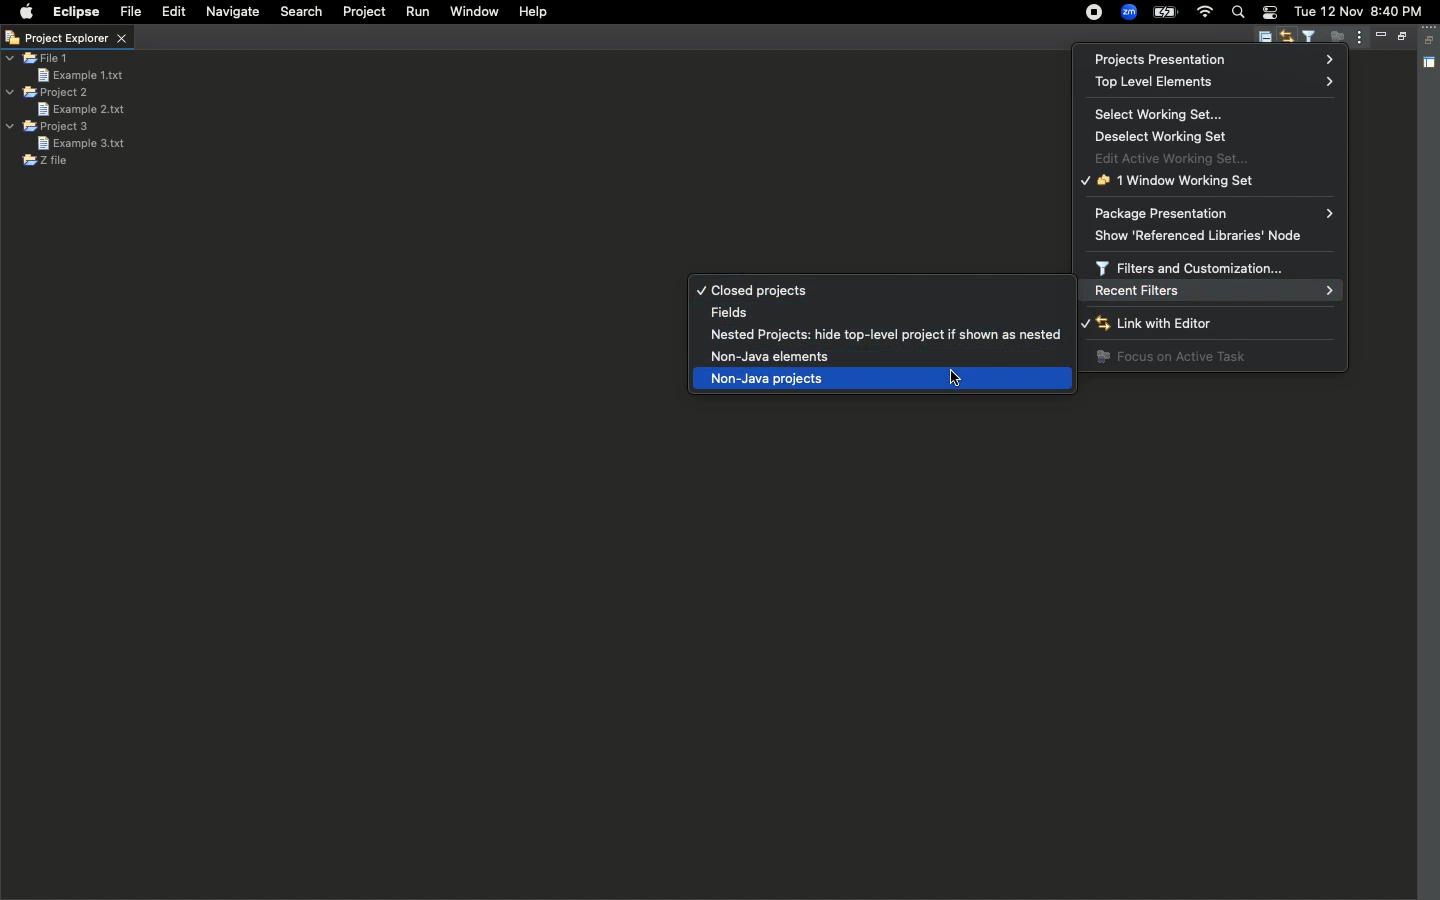 Image resolution: width=1440 pixels, height=900 pixels. What do you see at coordinates (1431, 40) in the screenshot?
I see `Collapse all` at bounding box center [1431, 40].